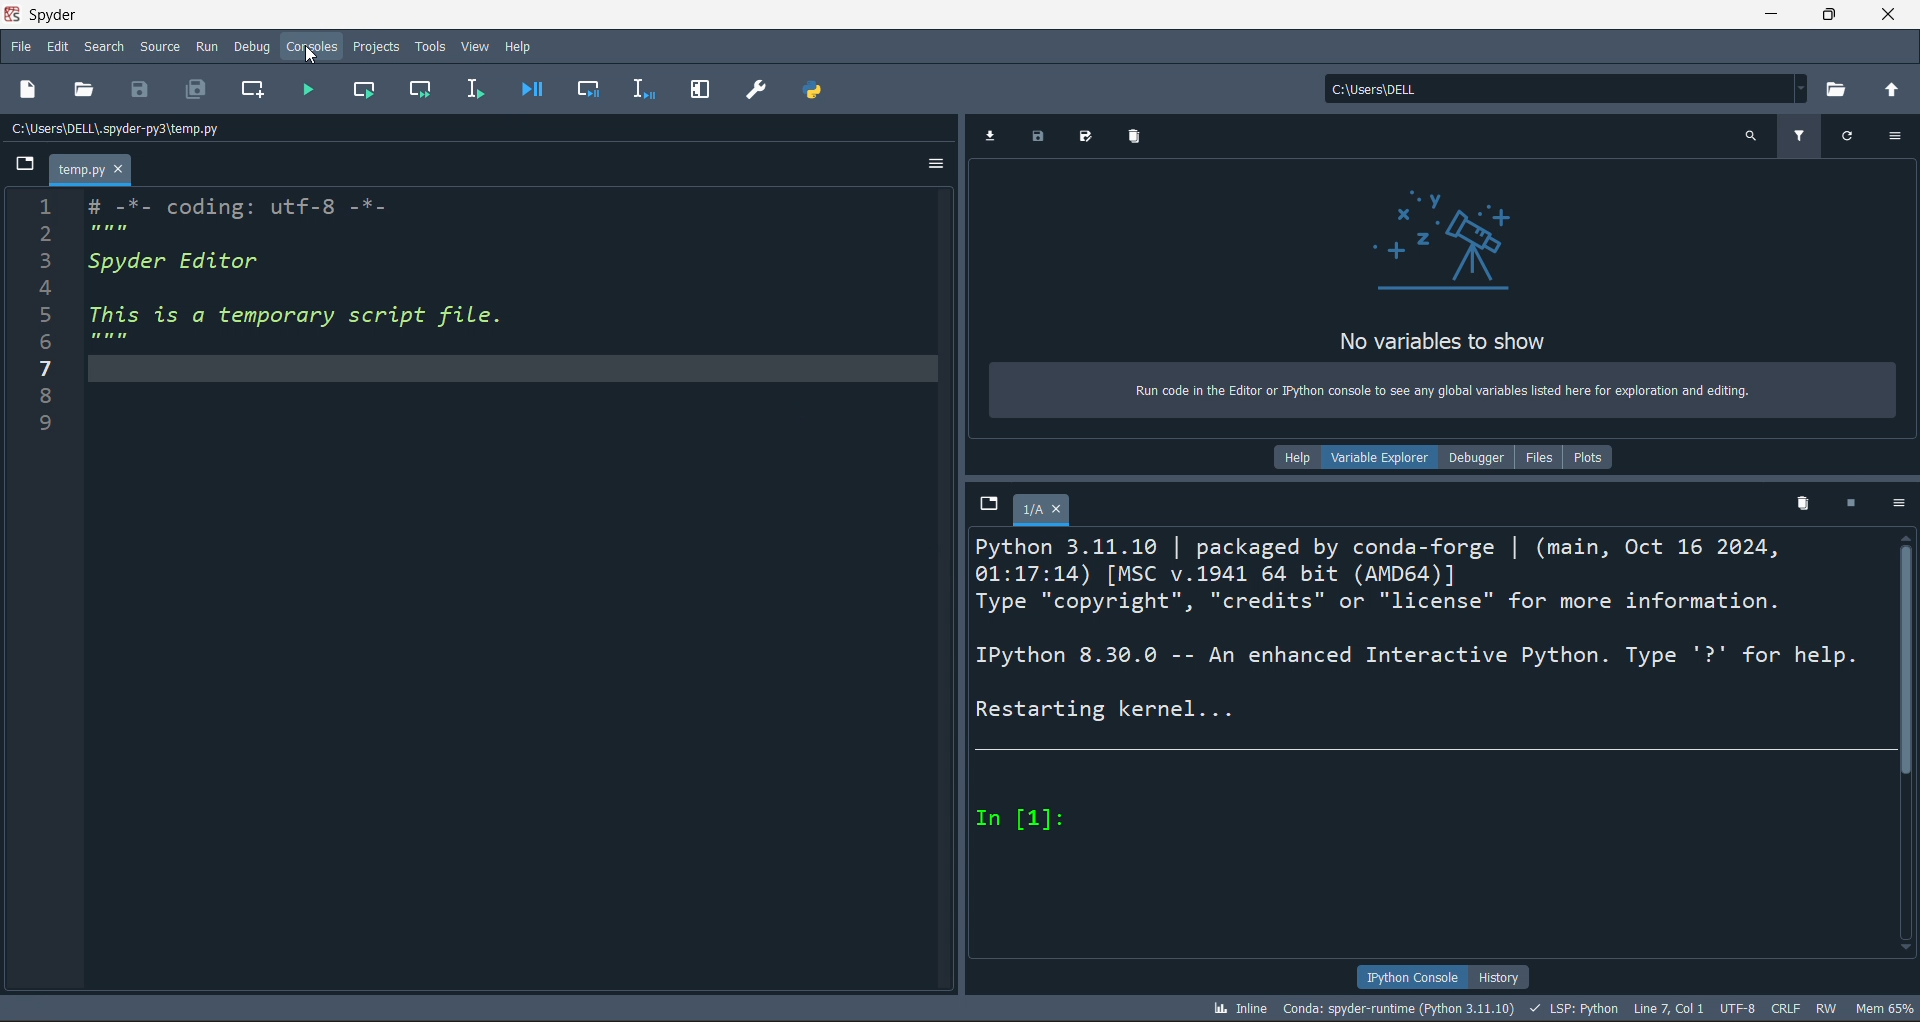 This screenshot has height=1022, width=1920. What do you see at coordinates (1444, 343) in the screenshot?
I see `No variables to show` at bounding box center [1444, 343].